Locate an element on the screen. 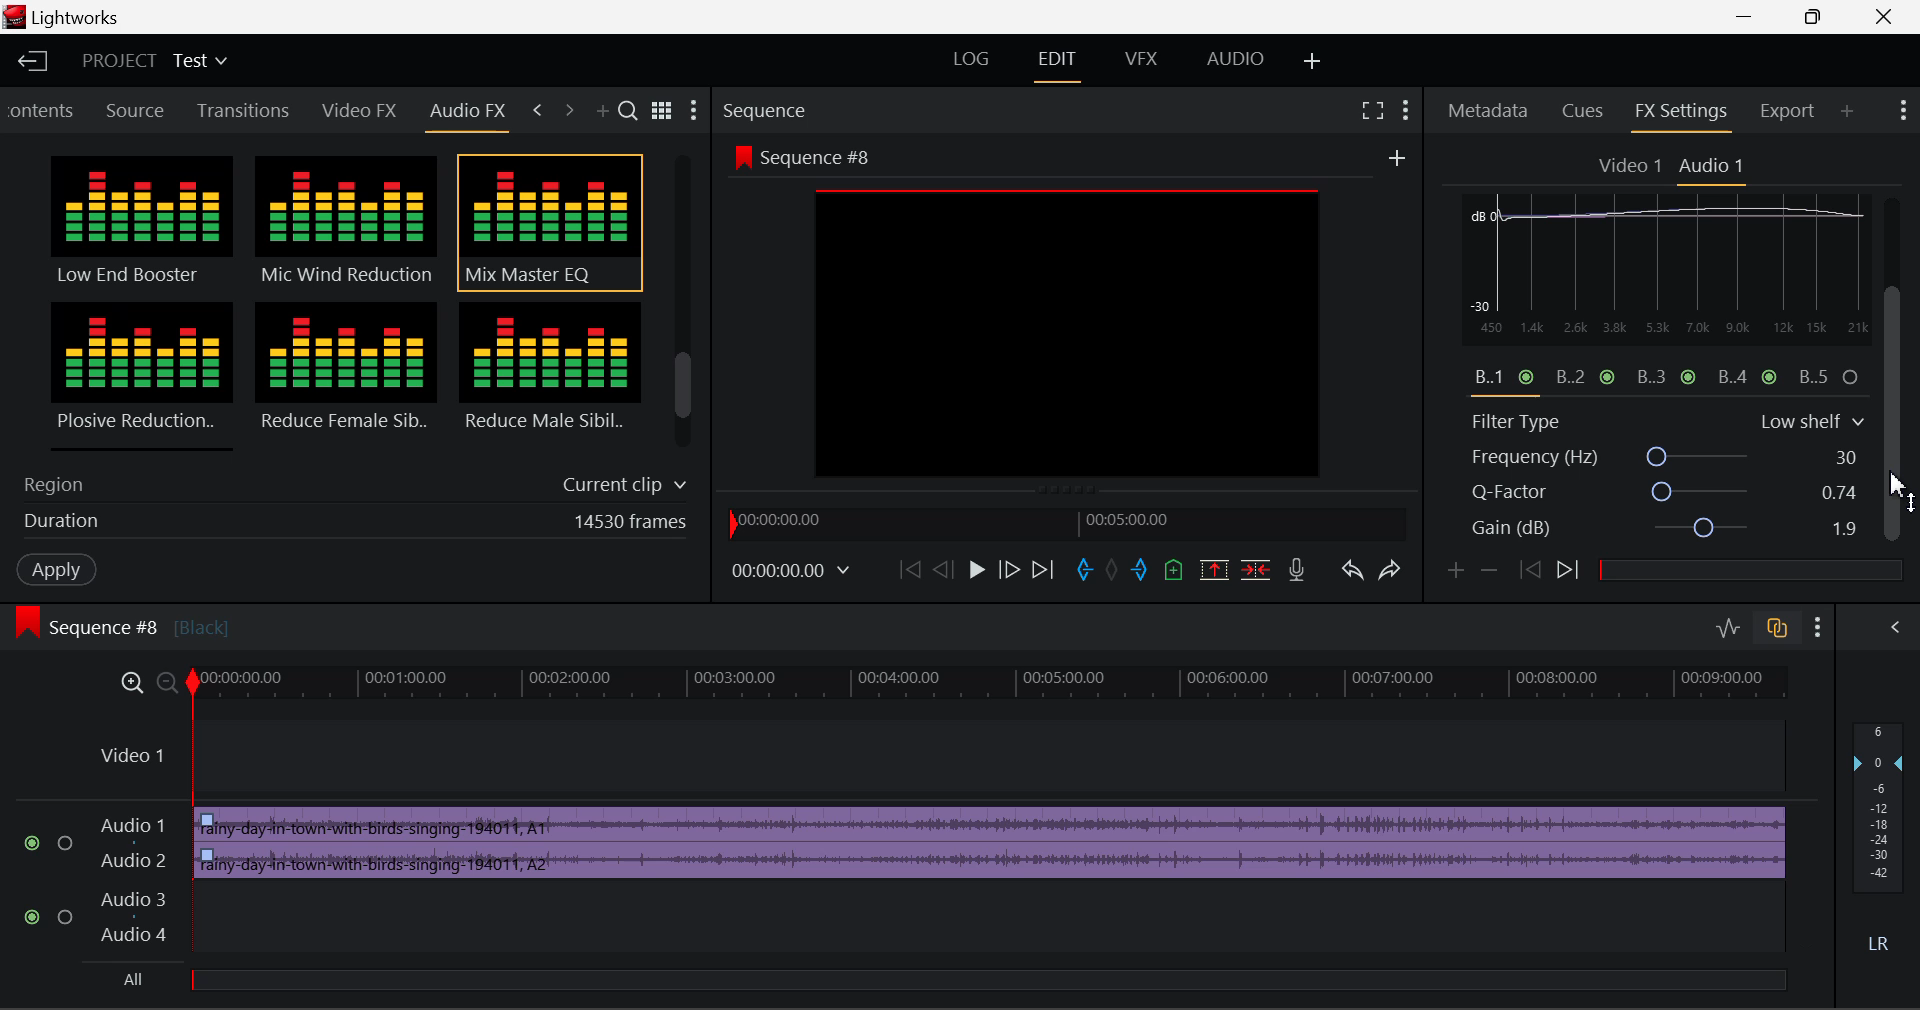  Plosive Reduction is located at coordinates (138, 374).